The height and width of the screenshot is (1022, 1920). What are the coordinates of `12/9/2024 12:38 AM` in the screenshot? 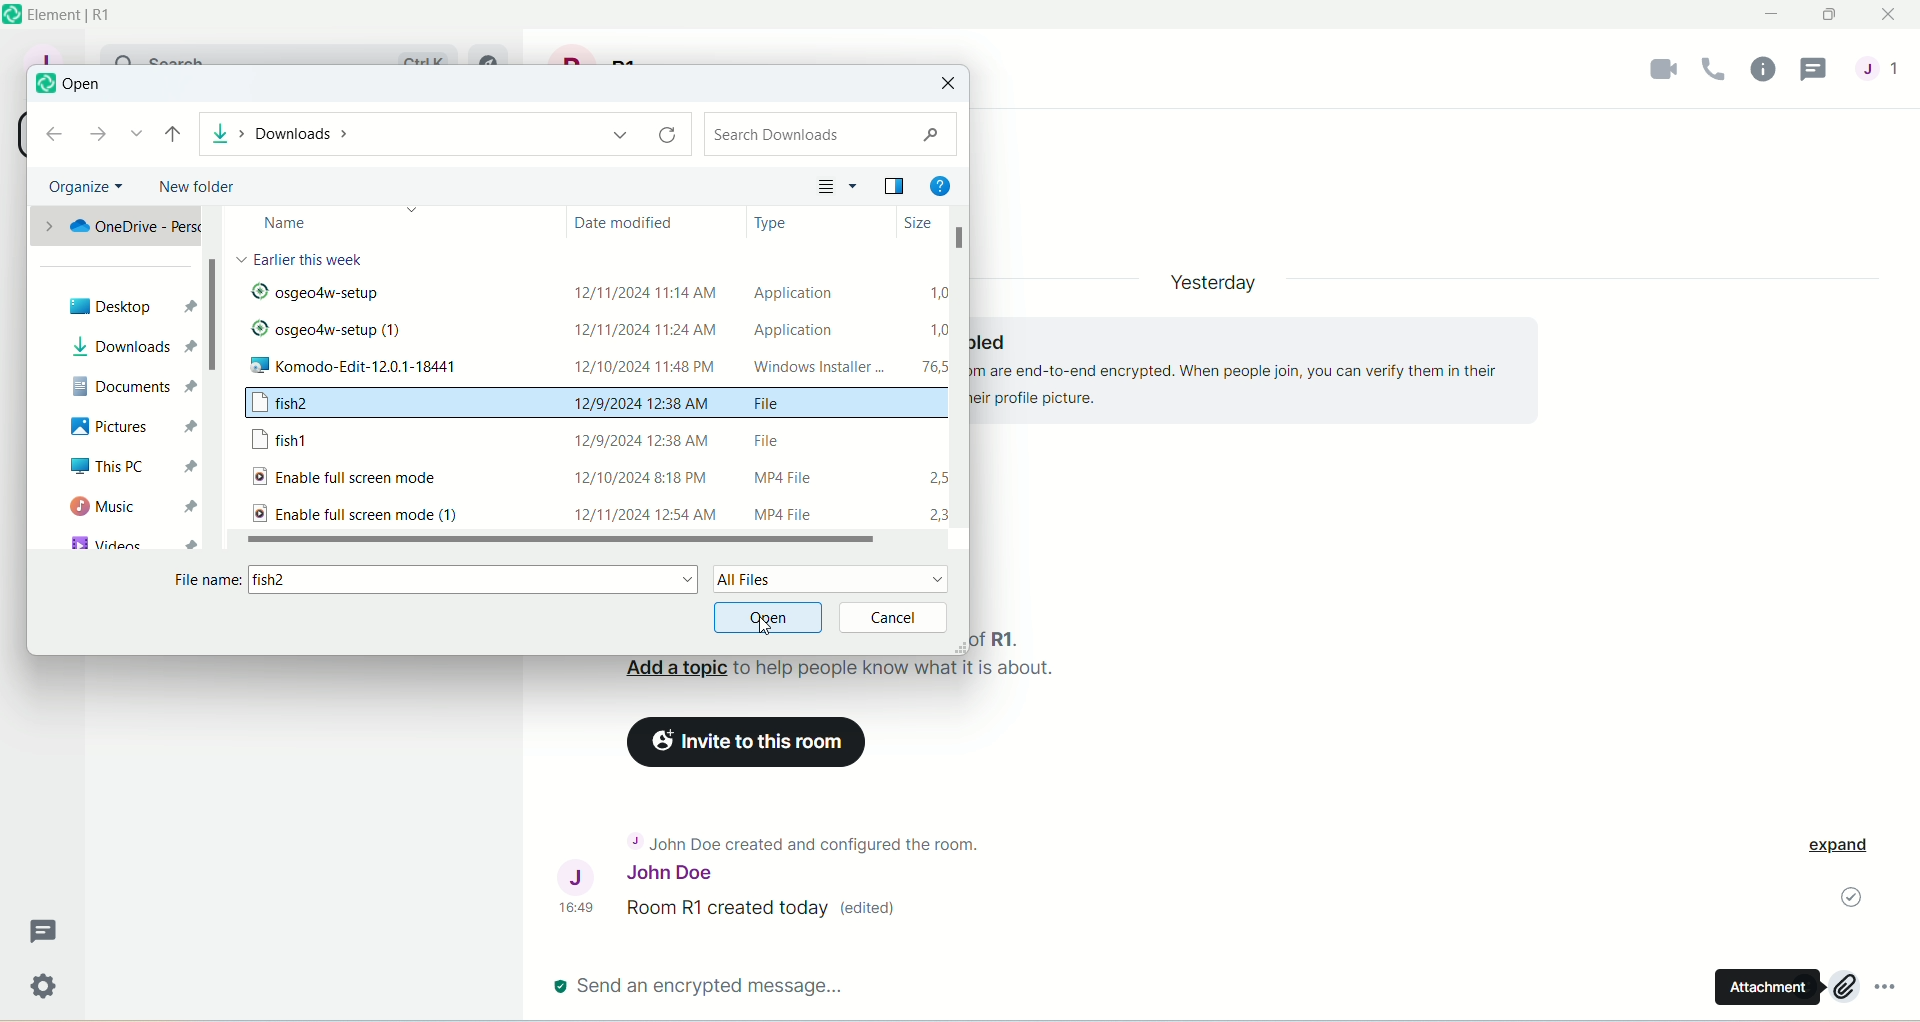 It's located at (643, 402).